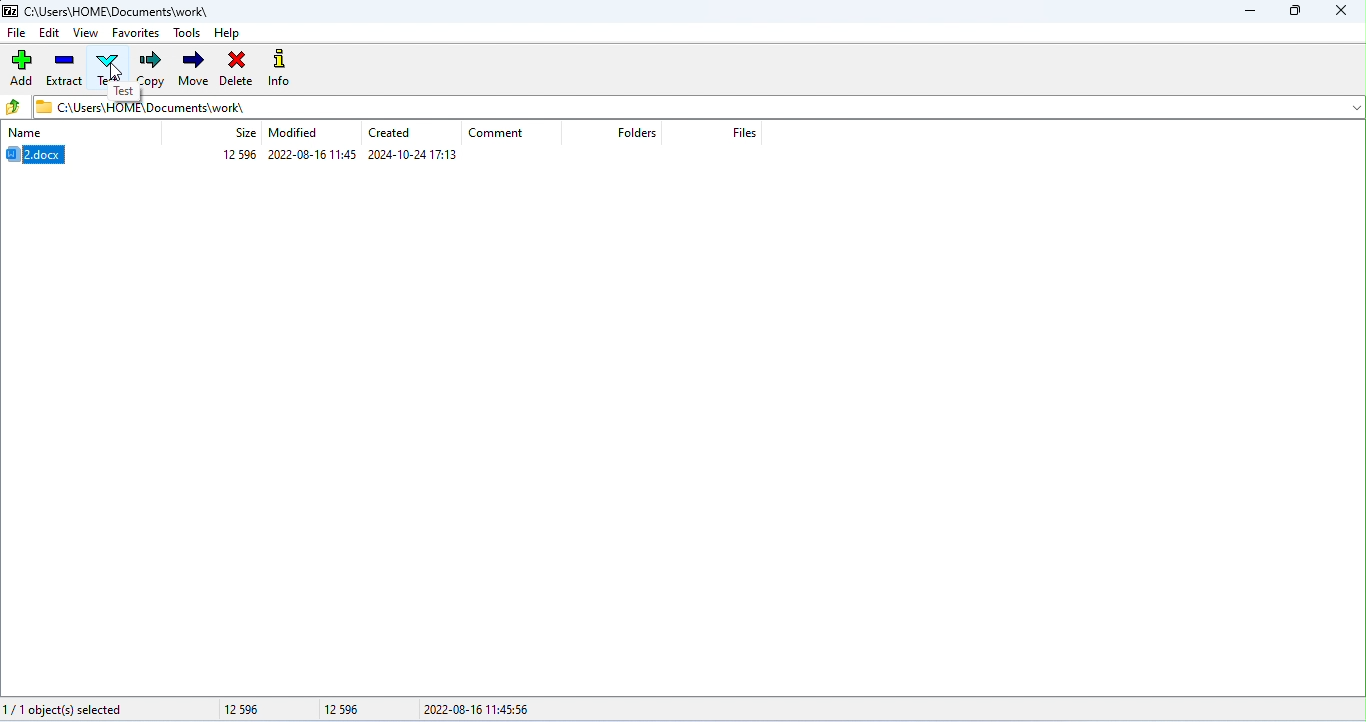 This screenshot has height=722, width=1366. What do you see at coordinates (151, 70) in the screenshot?
I see `copy` at bounding box center [151, 70].